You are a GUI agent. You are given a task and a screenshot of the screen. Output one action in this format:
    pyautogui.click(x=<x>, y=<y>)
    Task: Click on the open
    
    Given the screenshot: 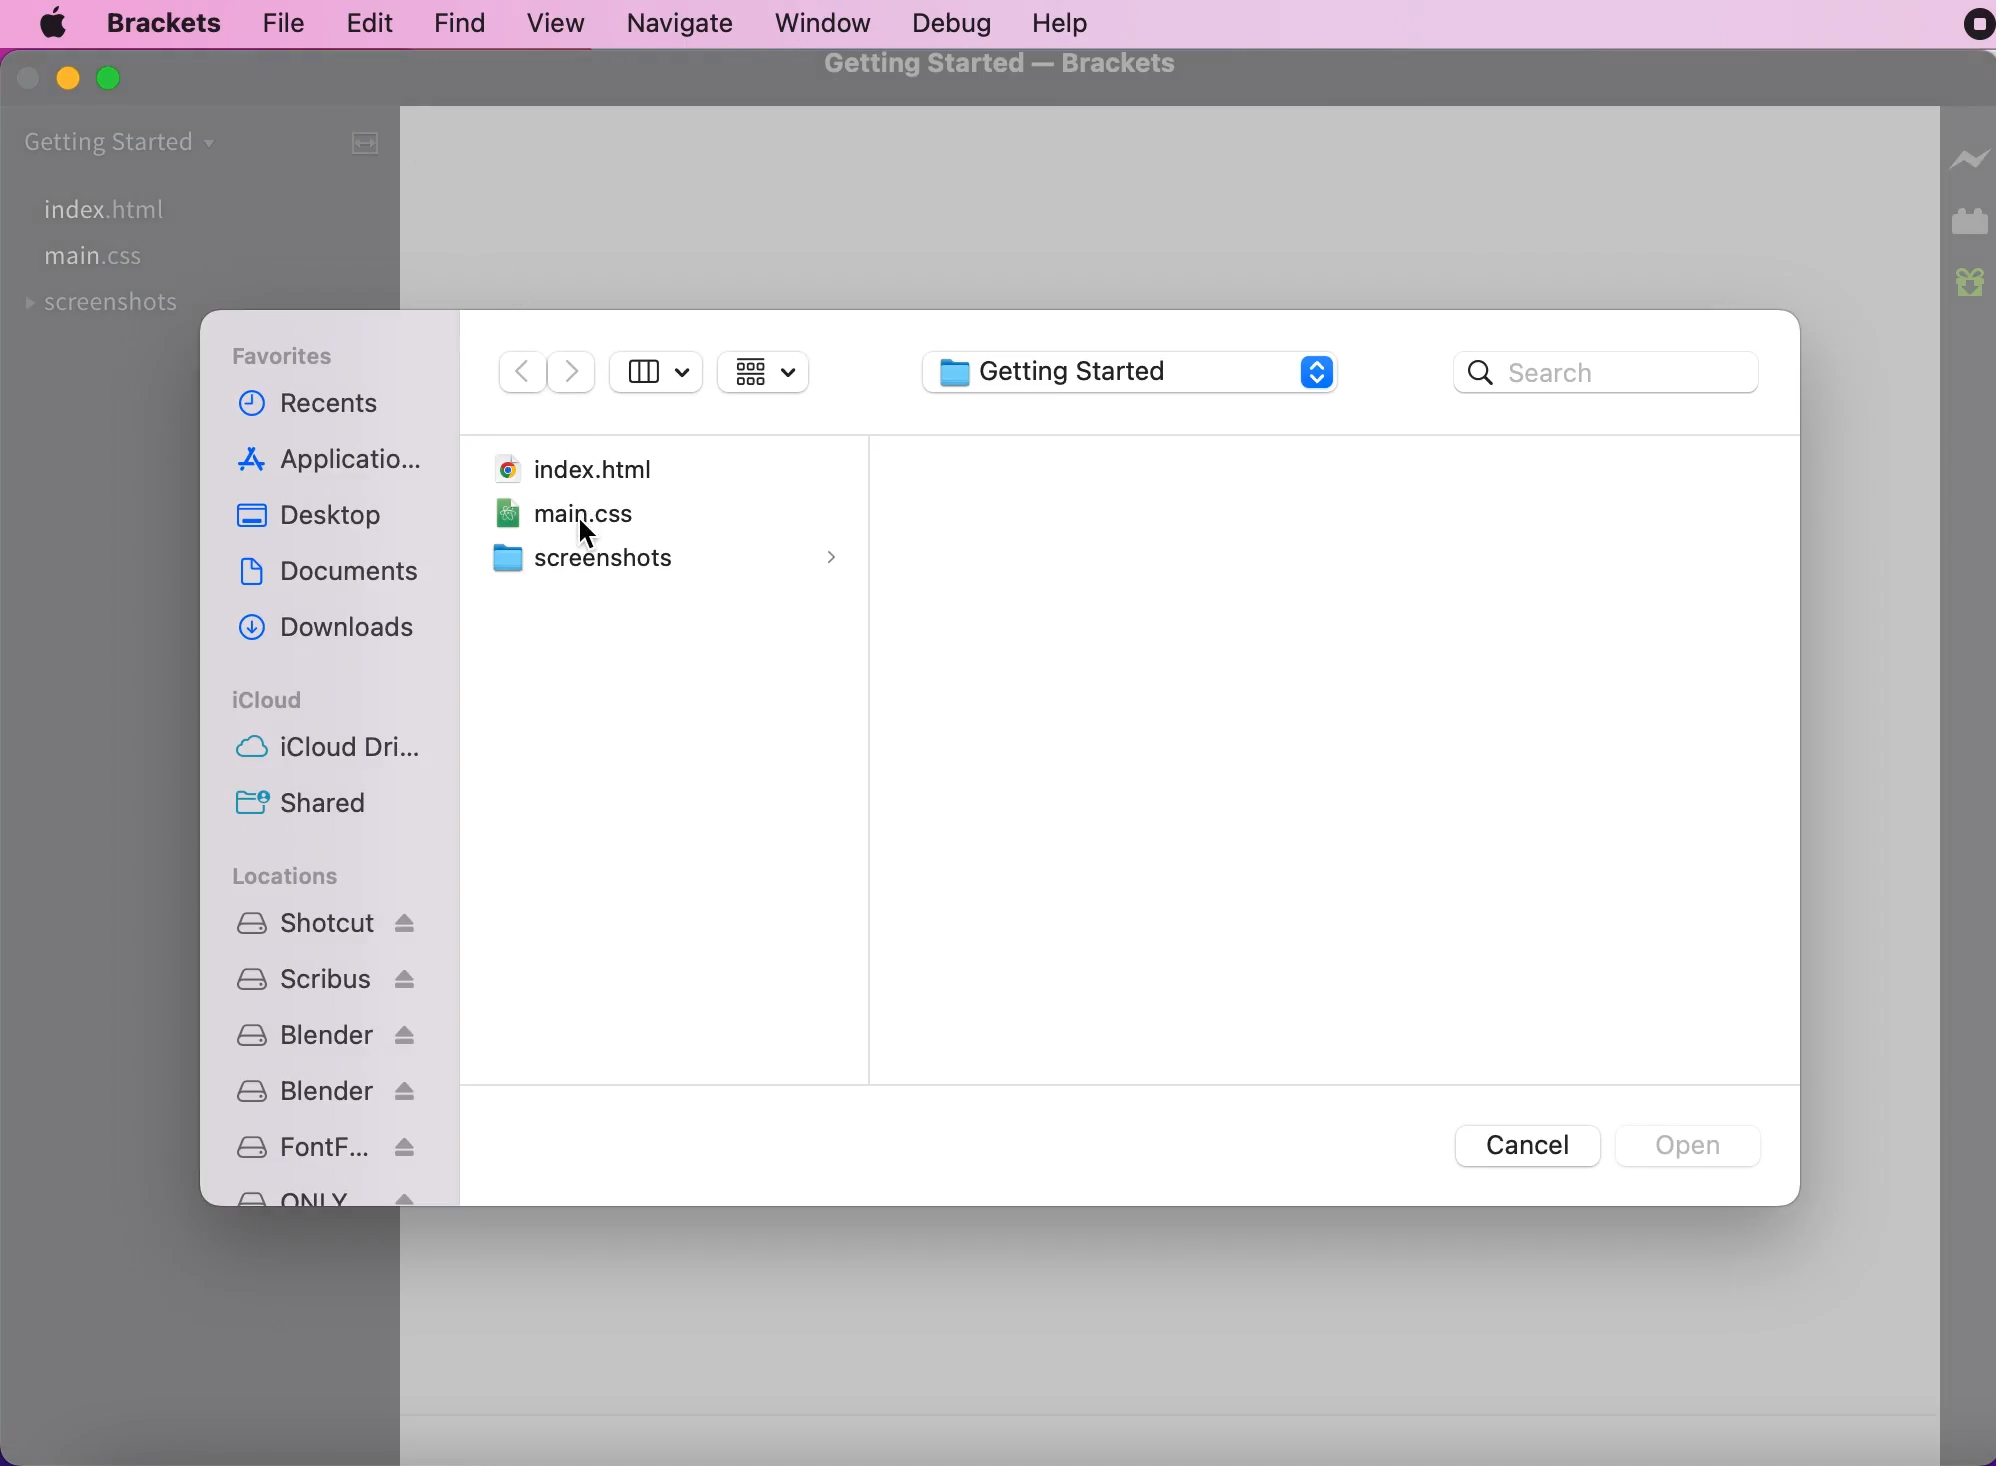 What is the action you would take?
    pyautogui.click(x=1693, y=1145)
    